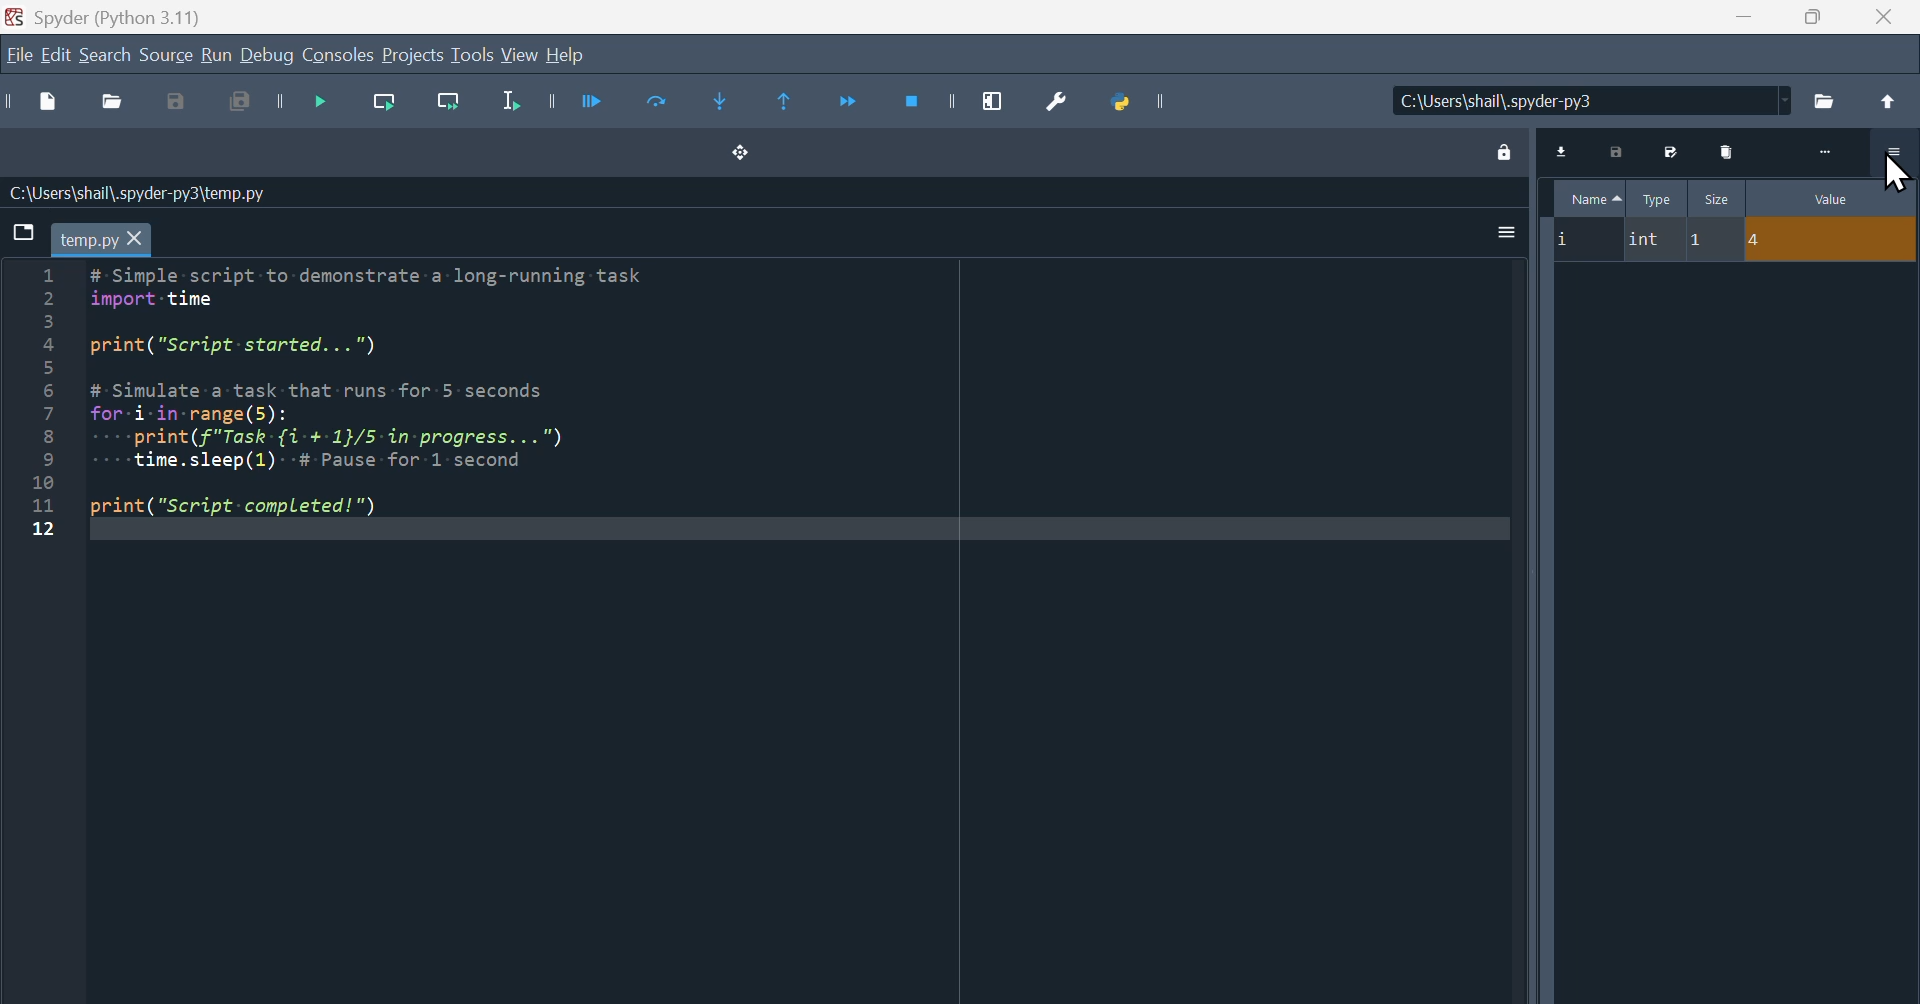  What do you see at coordinates (321, 102) in the screenshot?
I see `Debug file` at bounding box center [321, 102].